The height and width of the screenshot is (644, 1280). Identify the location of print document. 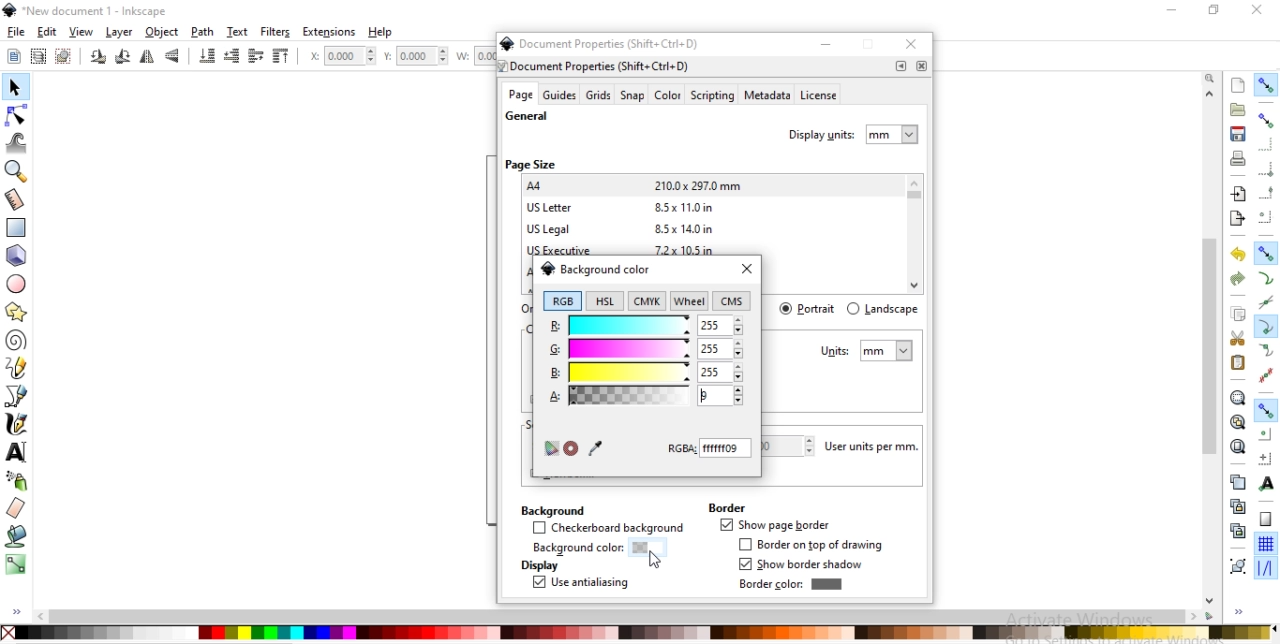
(1236, 158).